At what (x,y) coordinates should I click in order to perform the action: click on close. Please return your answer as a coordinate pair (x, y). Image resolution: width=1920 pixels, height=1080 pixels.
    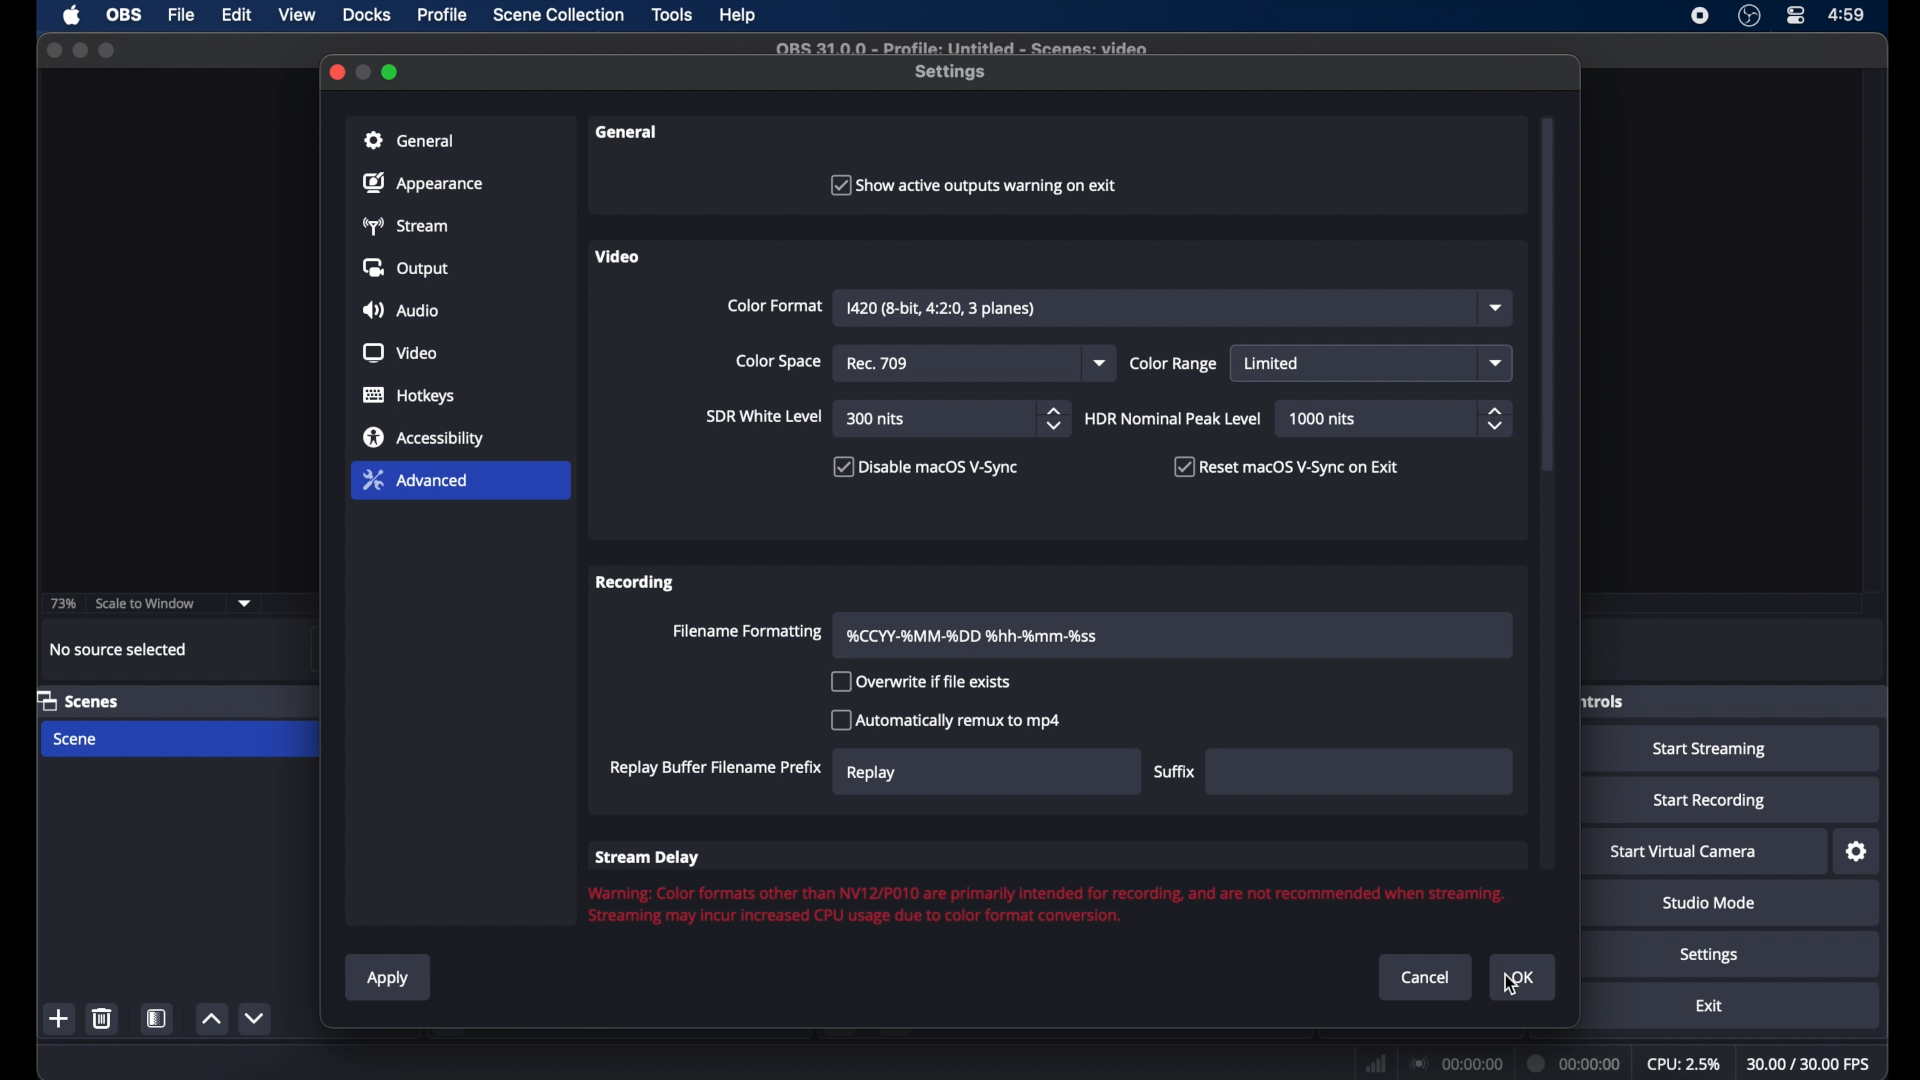
    Looking at the image, I should click on (337, 72).